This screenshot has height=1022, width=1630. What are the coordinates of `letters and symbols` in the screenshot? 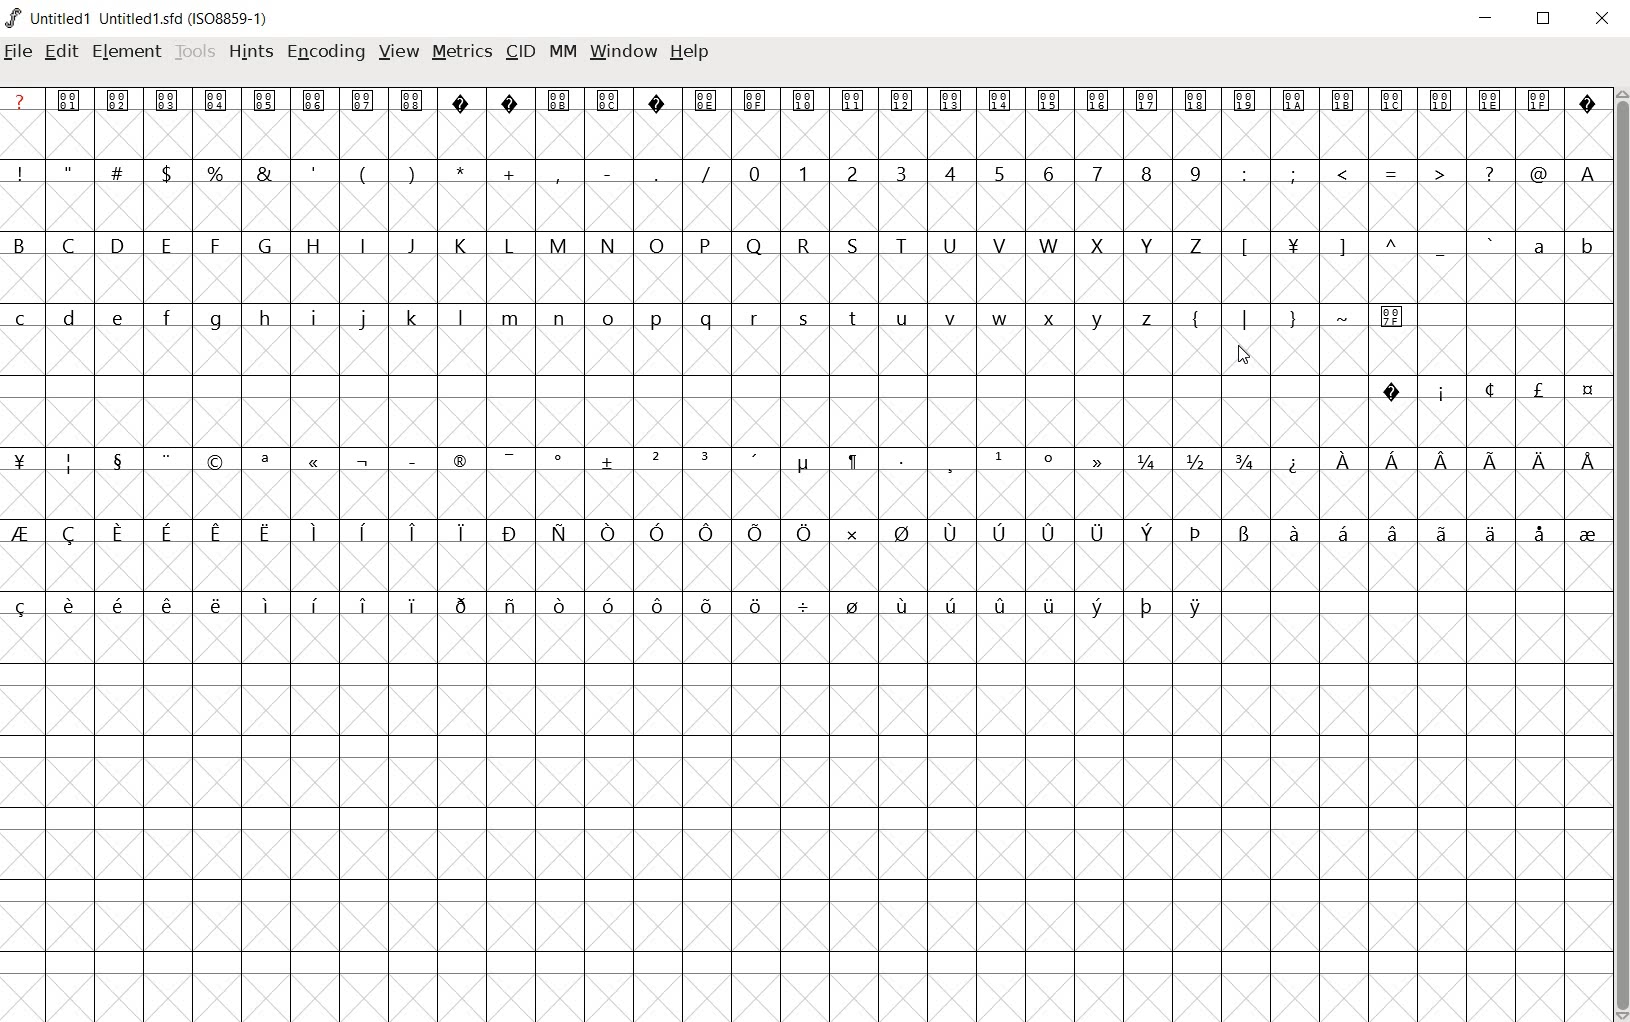 It's located at (804, 244).